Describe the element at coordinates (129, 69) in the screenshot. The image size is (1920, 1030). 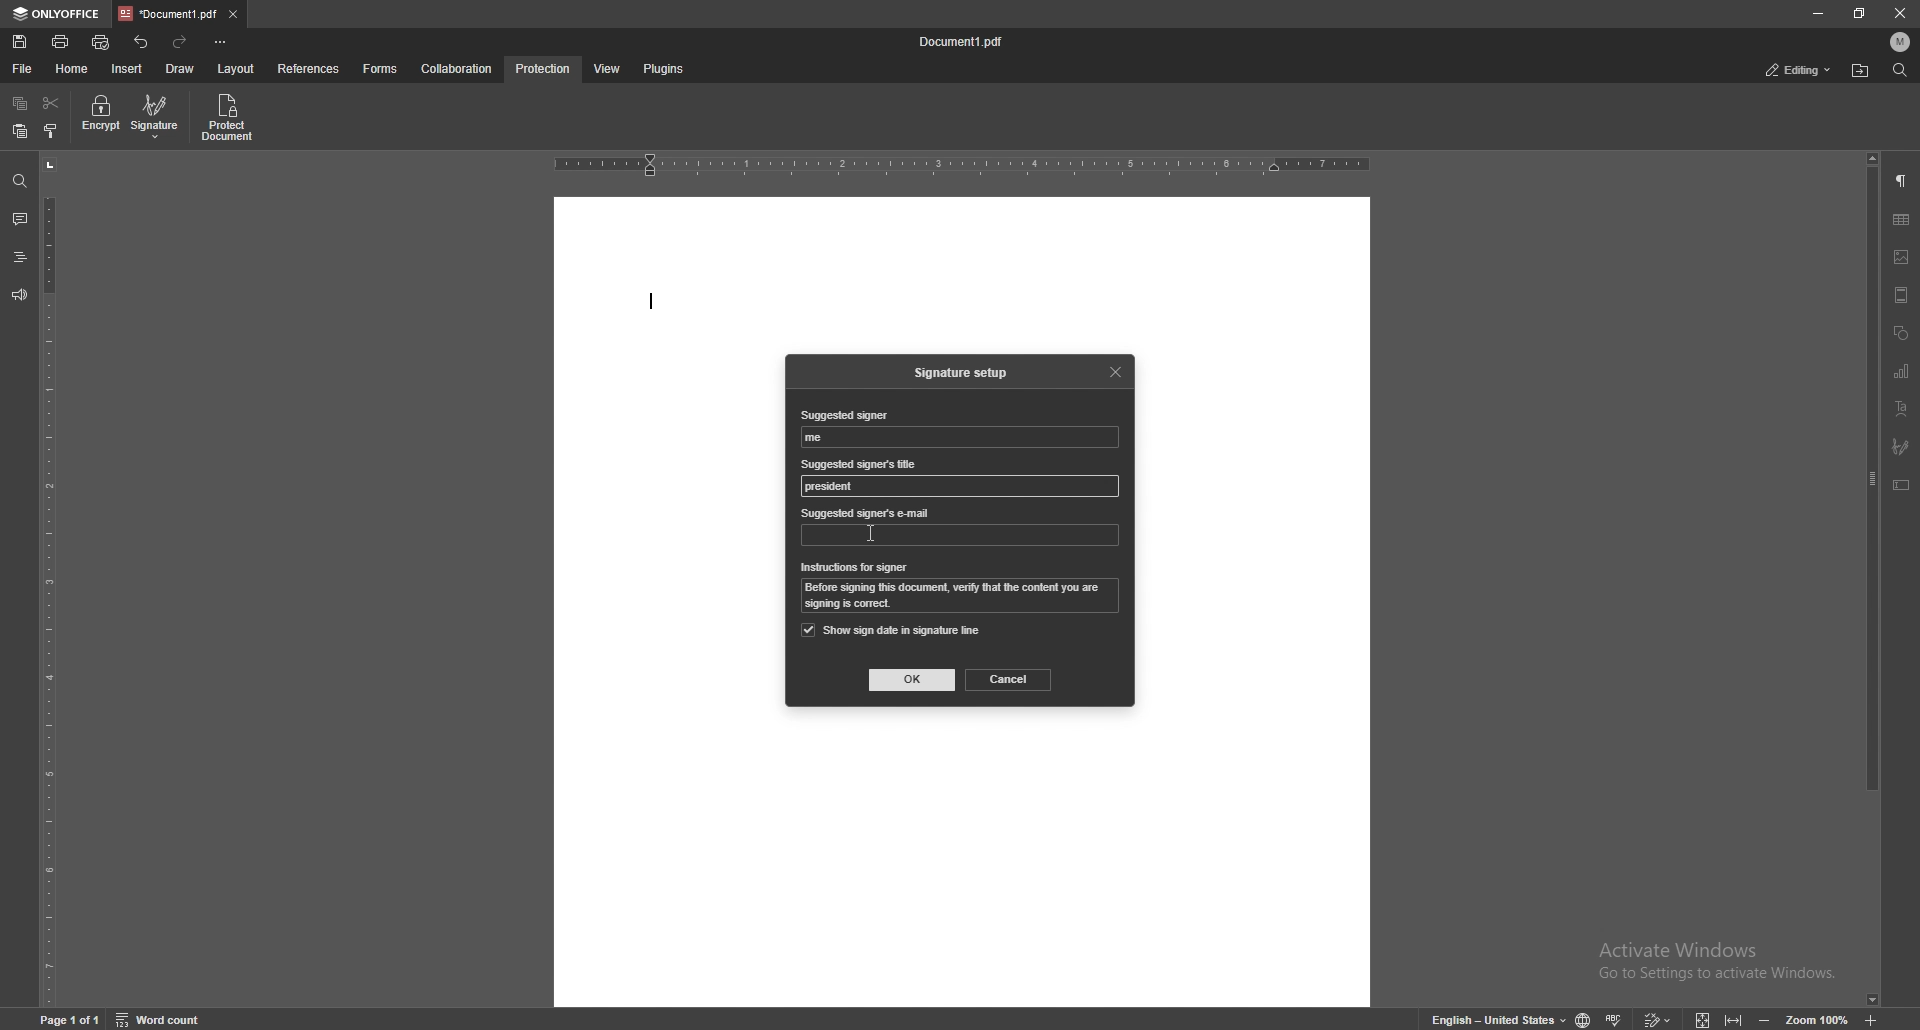
I see `insert` at that location.